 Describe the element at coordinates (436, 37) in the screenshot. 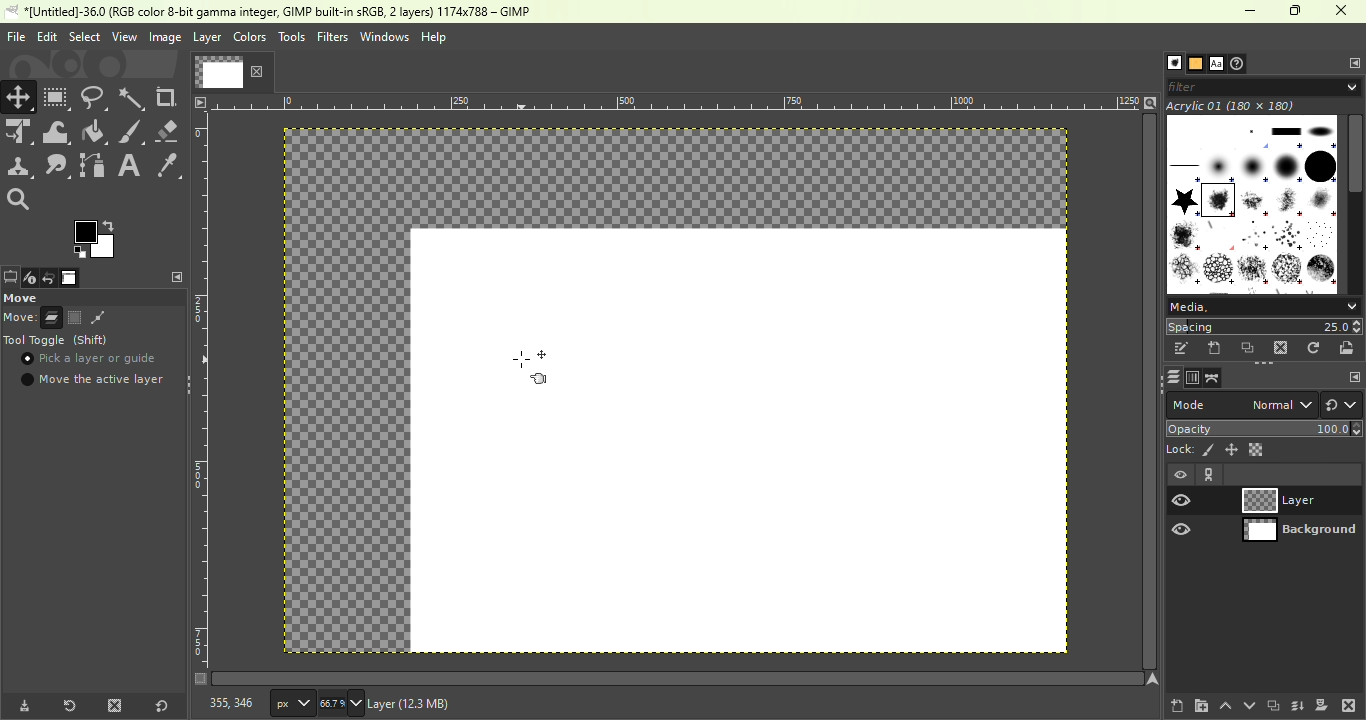

I see `Help` at that location.